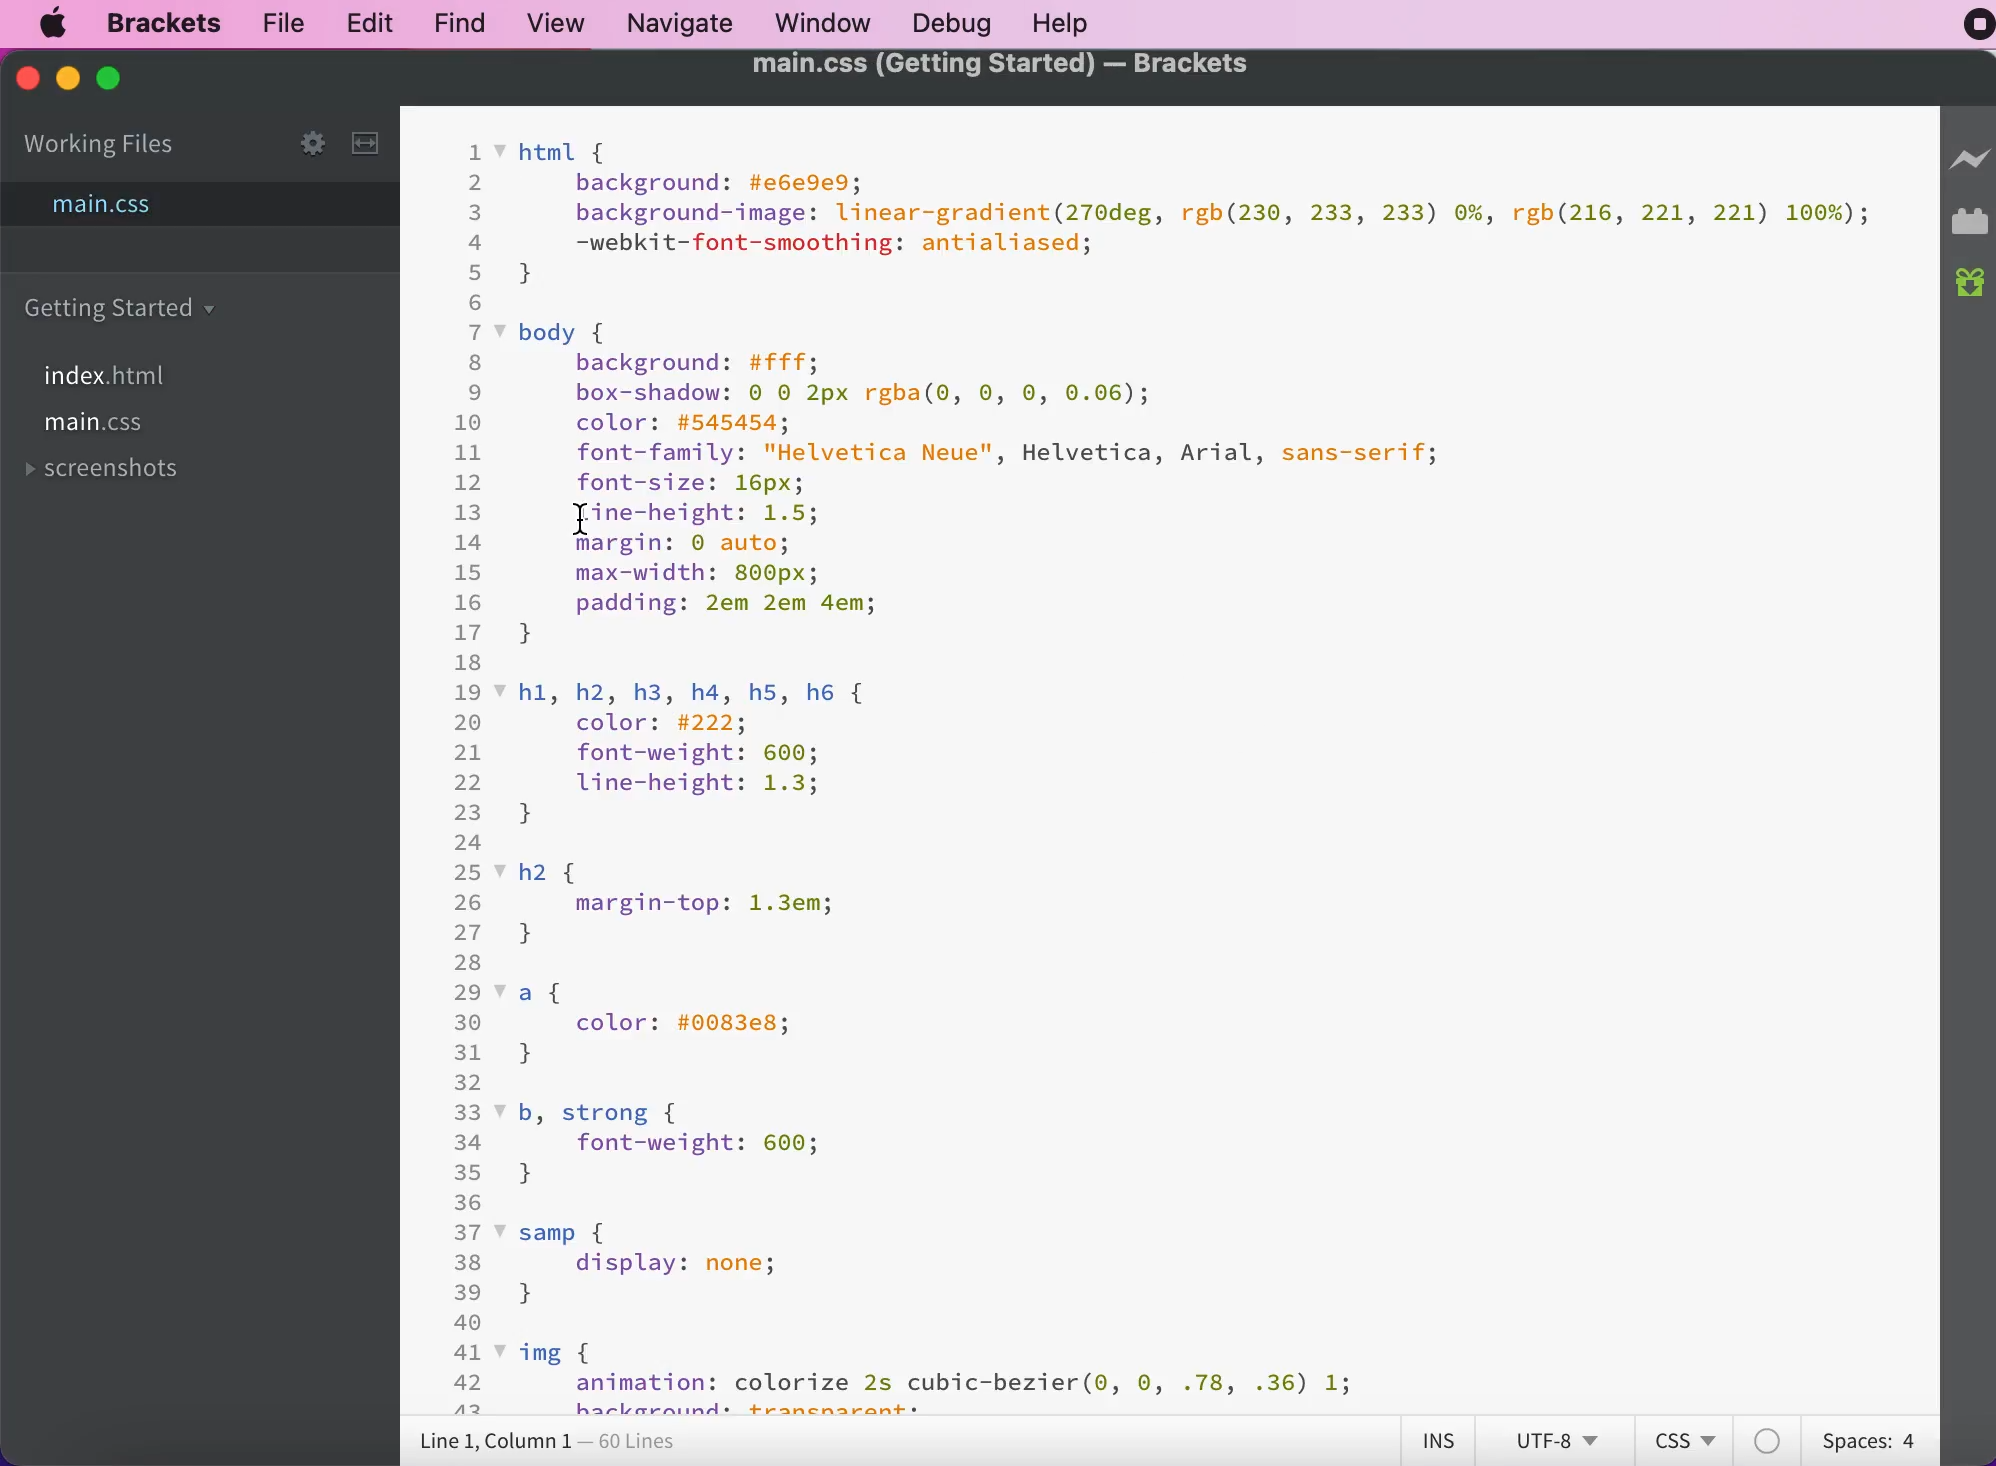  Describe the element at coordinates (100, 469) in the screenshot. I see `screenshots` at that location.